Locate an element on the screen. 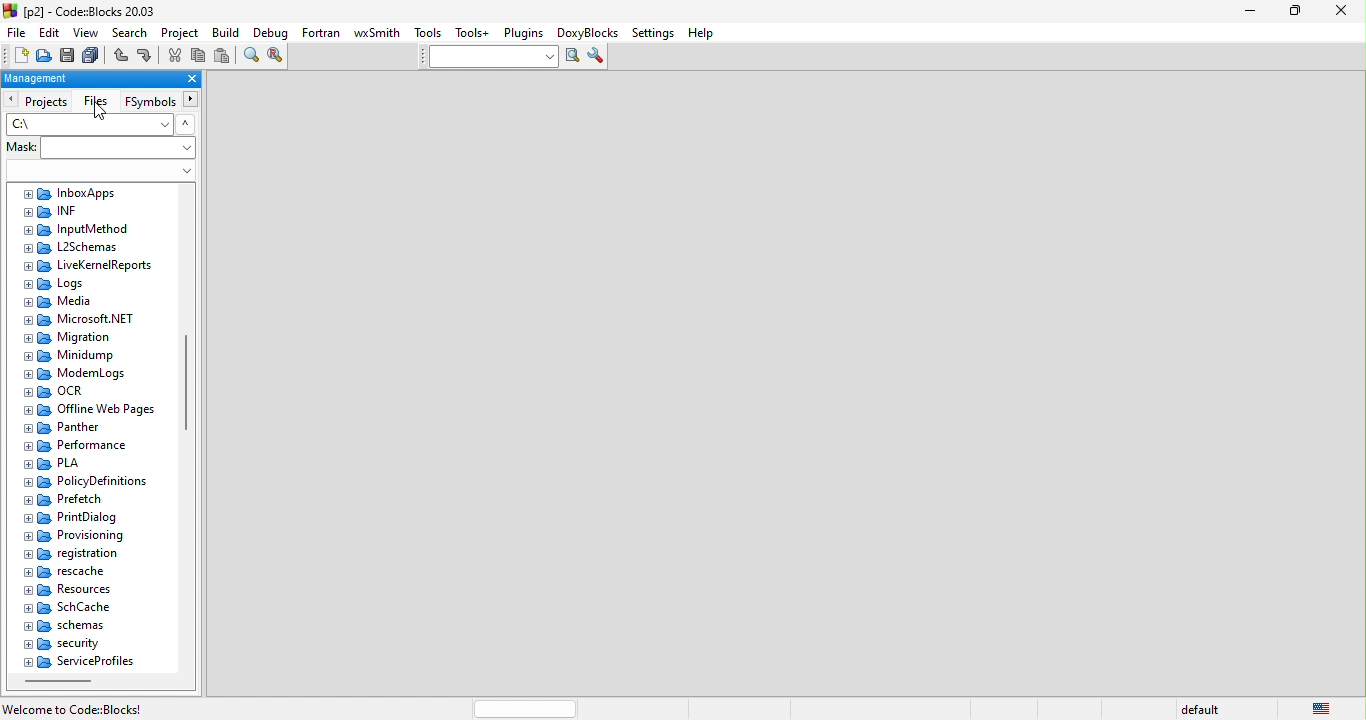  C:\ is located at coordinates (99, 123).